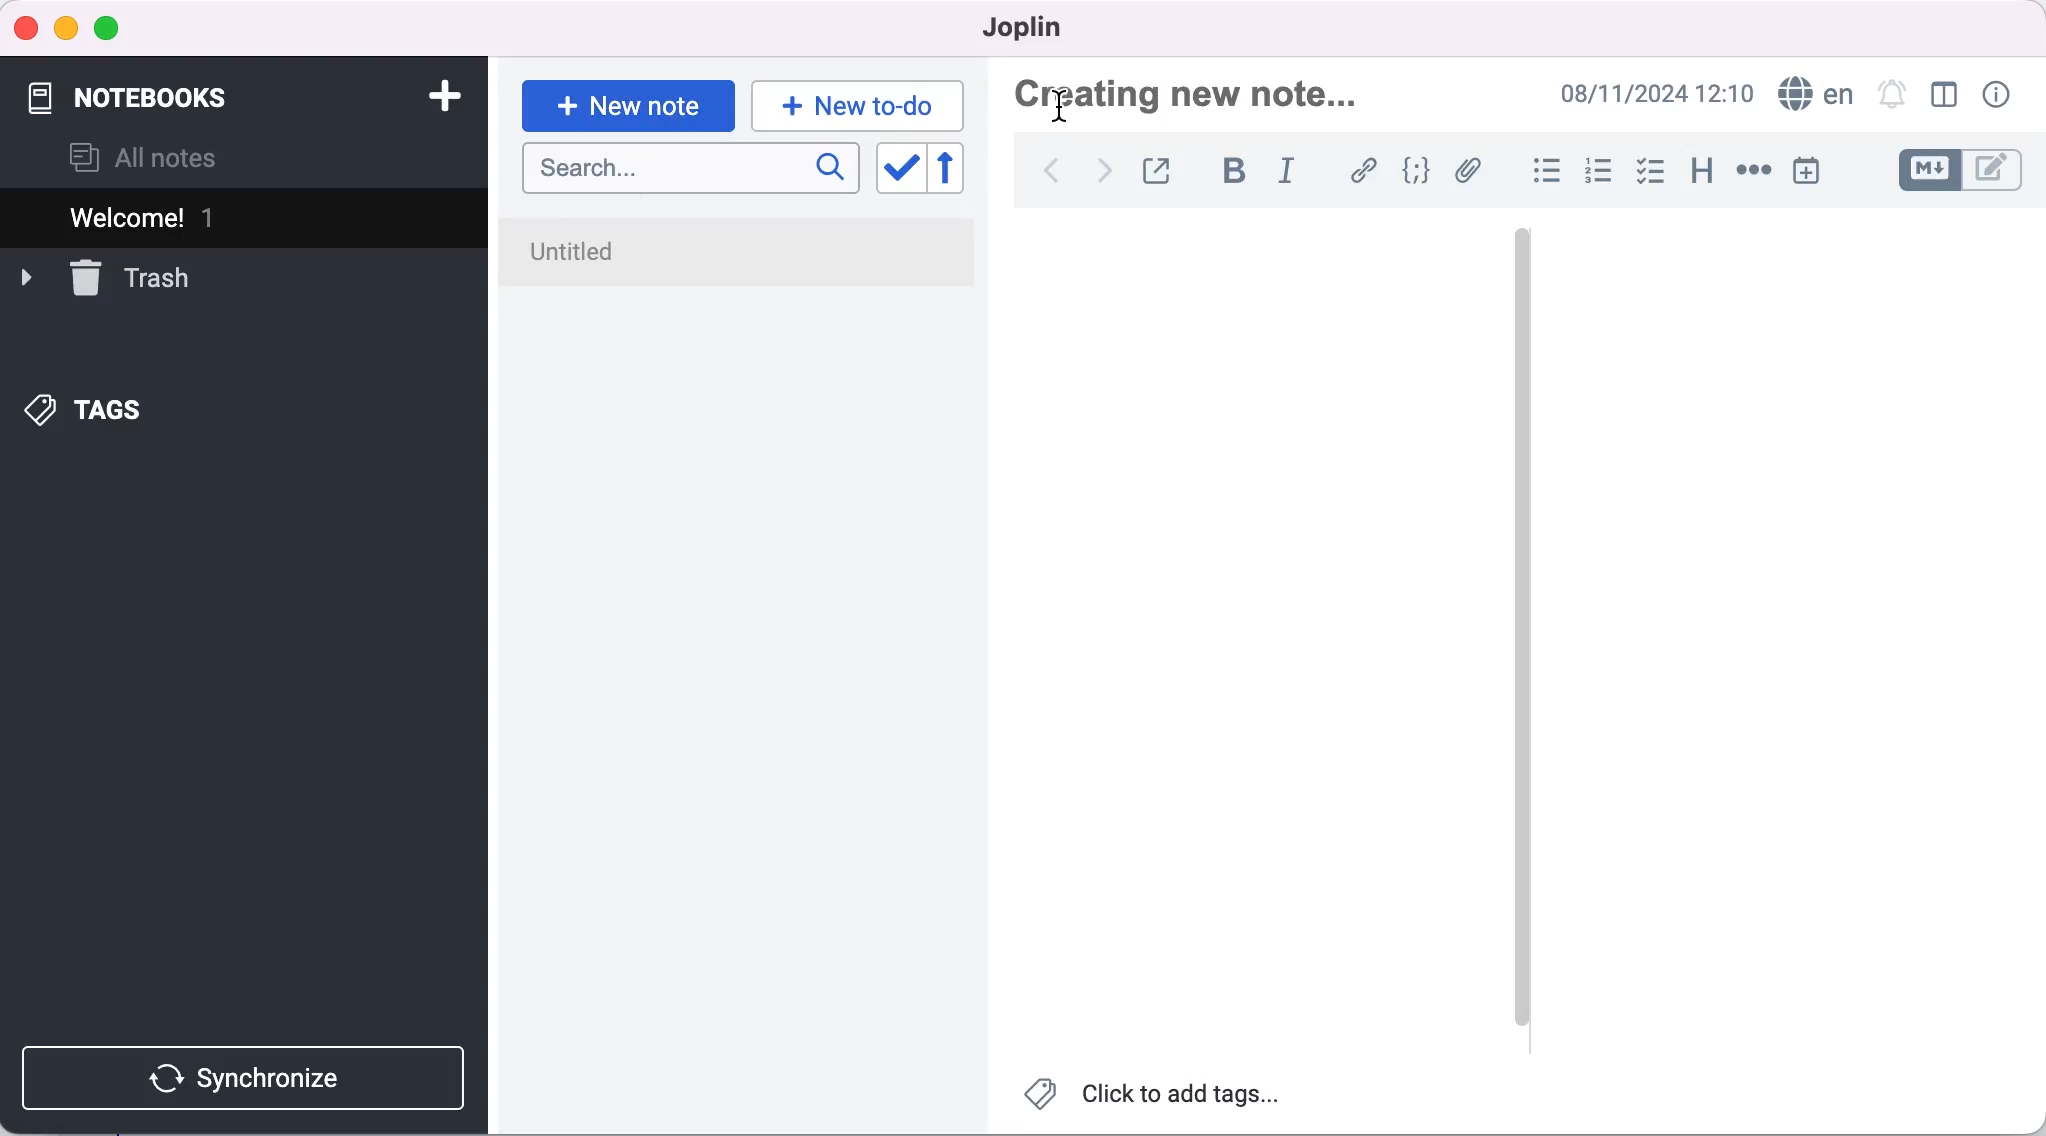 The width and height of the screenshot is (2046, 1136). What do you see at coordinates (1887, 96) in the screenshot?
I see `set alarm` at bounding box center [1887, 96].